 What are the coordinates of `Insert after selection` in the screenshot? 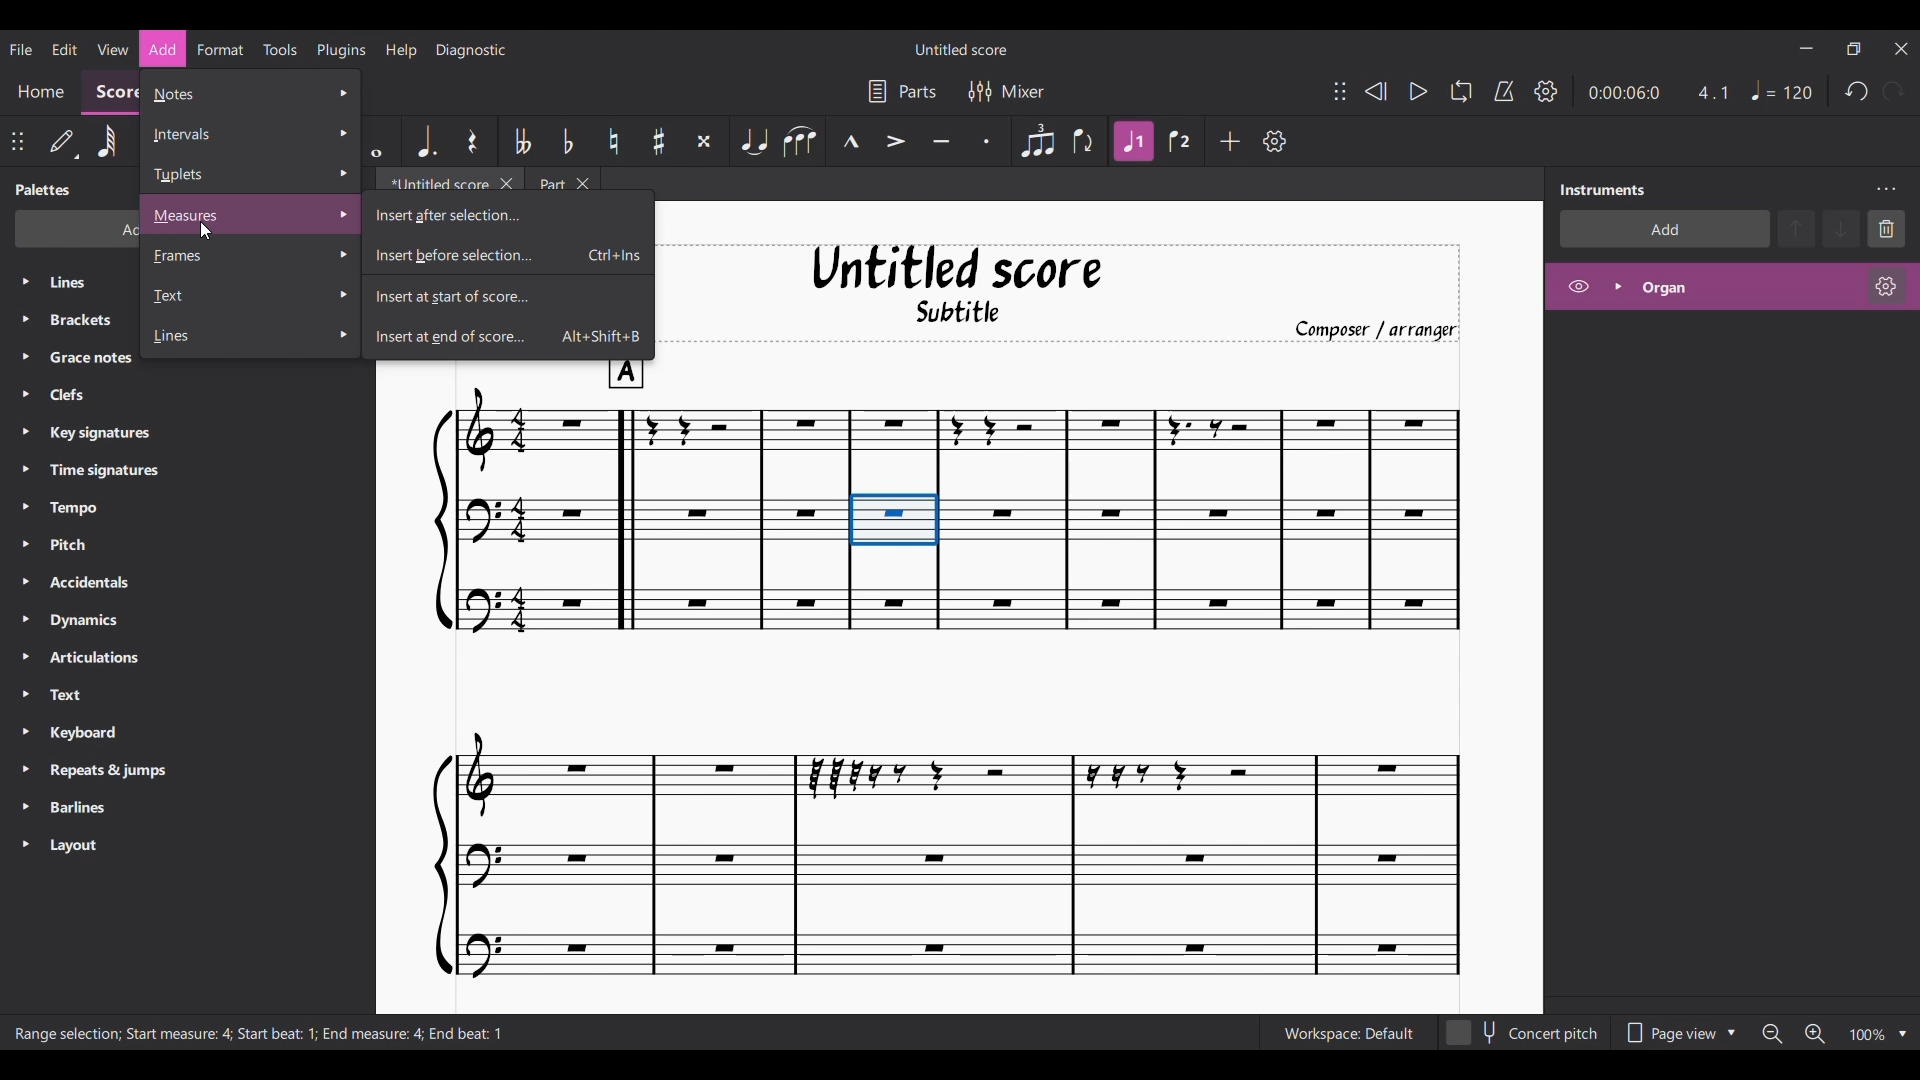 It's located at (509, 214).